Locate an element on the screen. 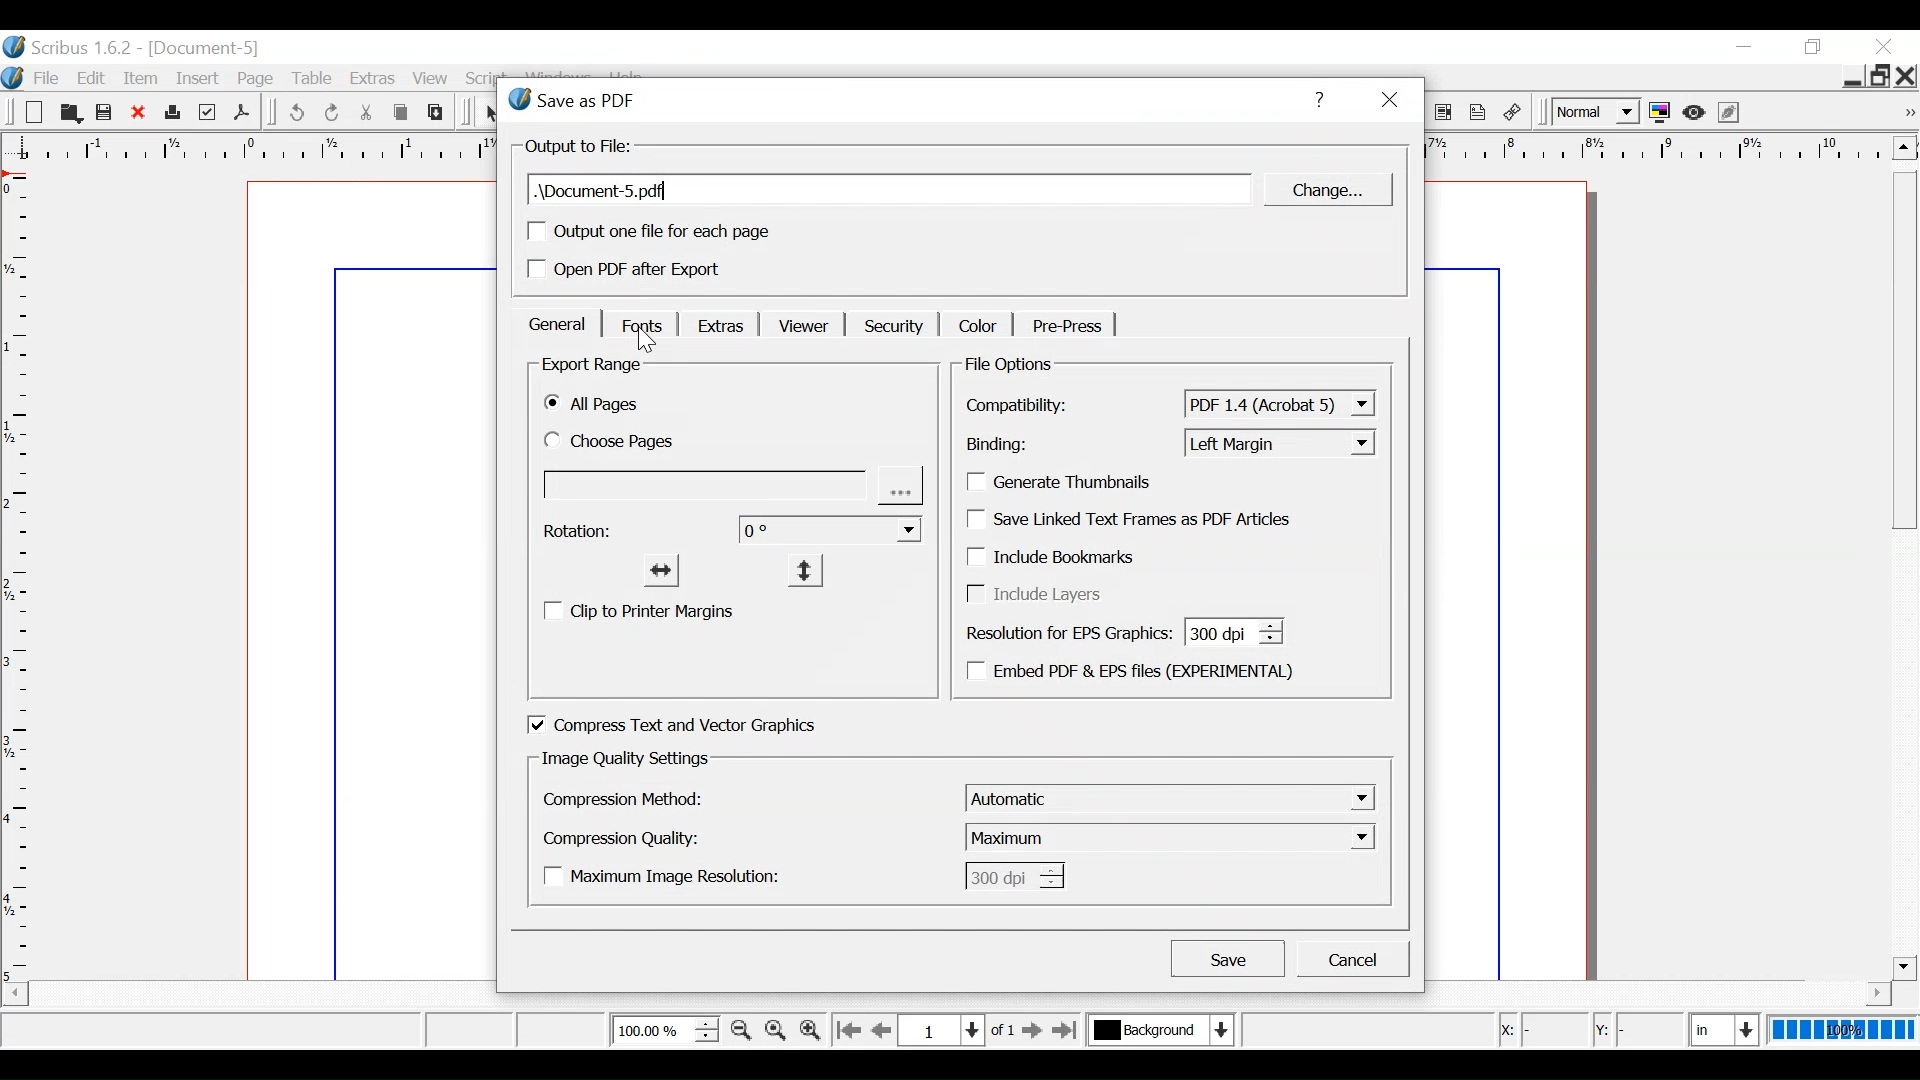  Edit in Preview mode is located at coordinates (1731, 112).